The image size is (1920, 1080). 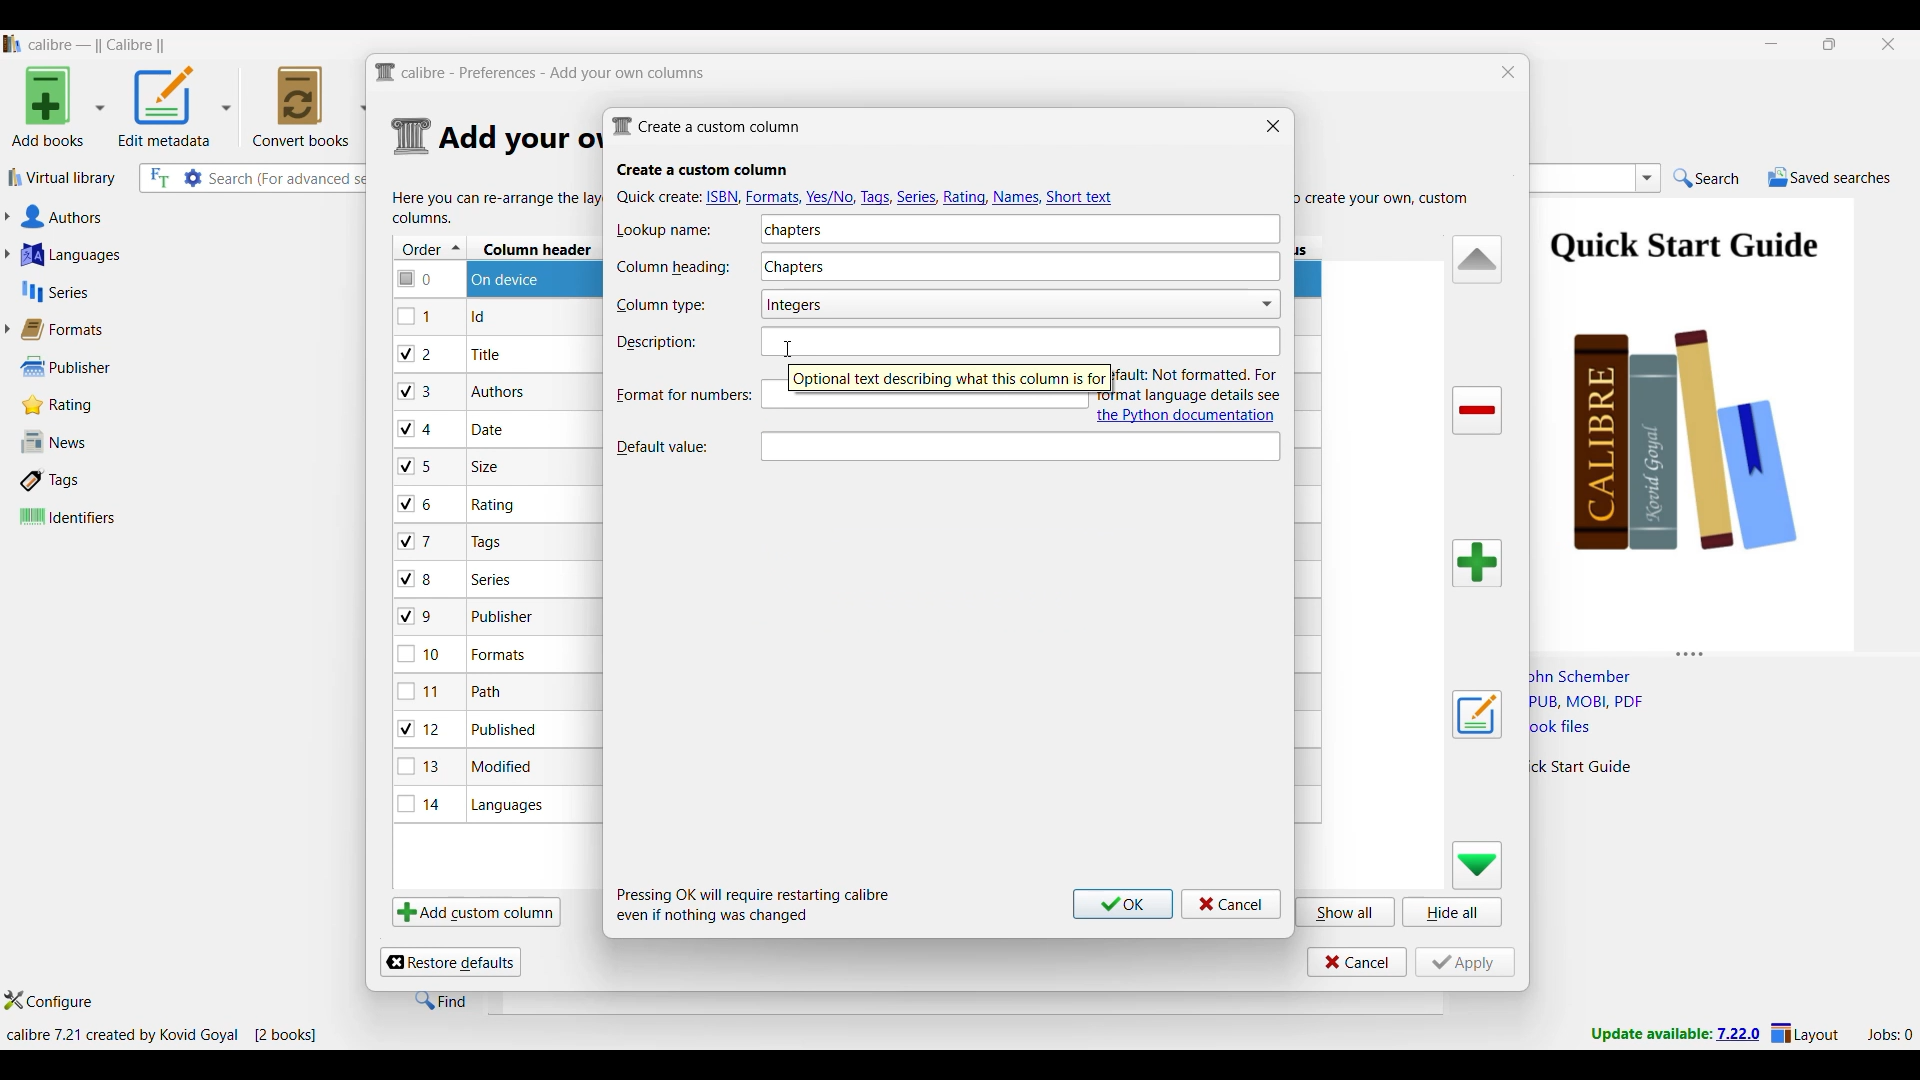 I want to click on Cursor clikcing on Description text box, so click(x=788, y=350).